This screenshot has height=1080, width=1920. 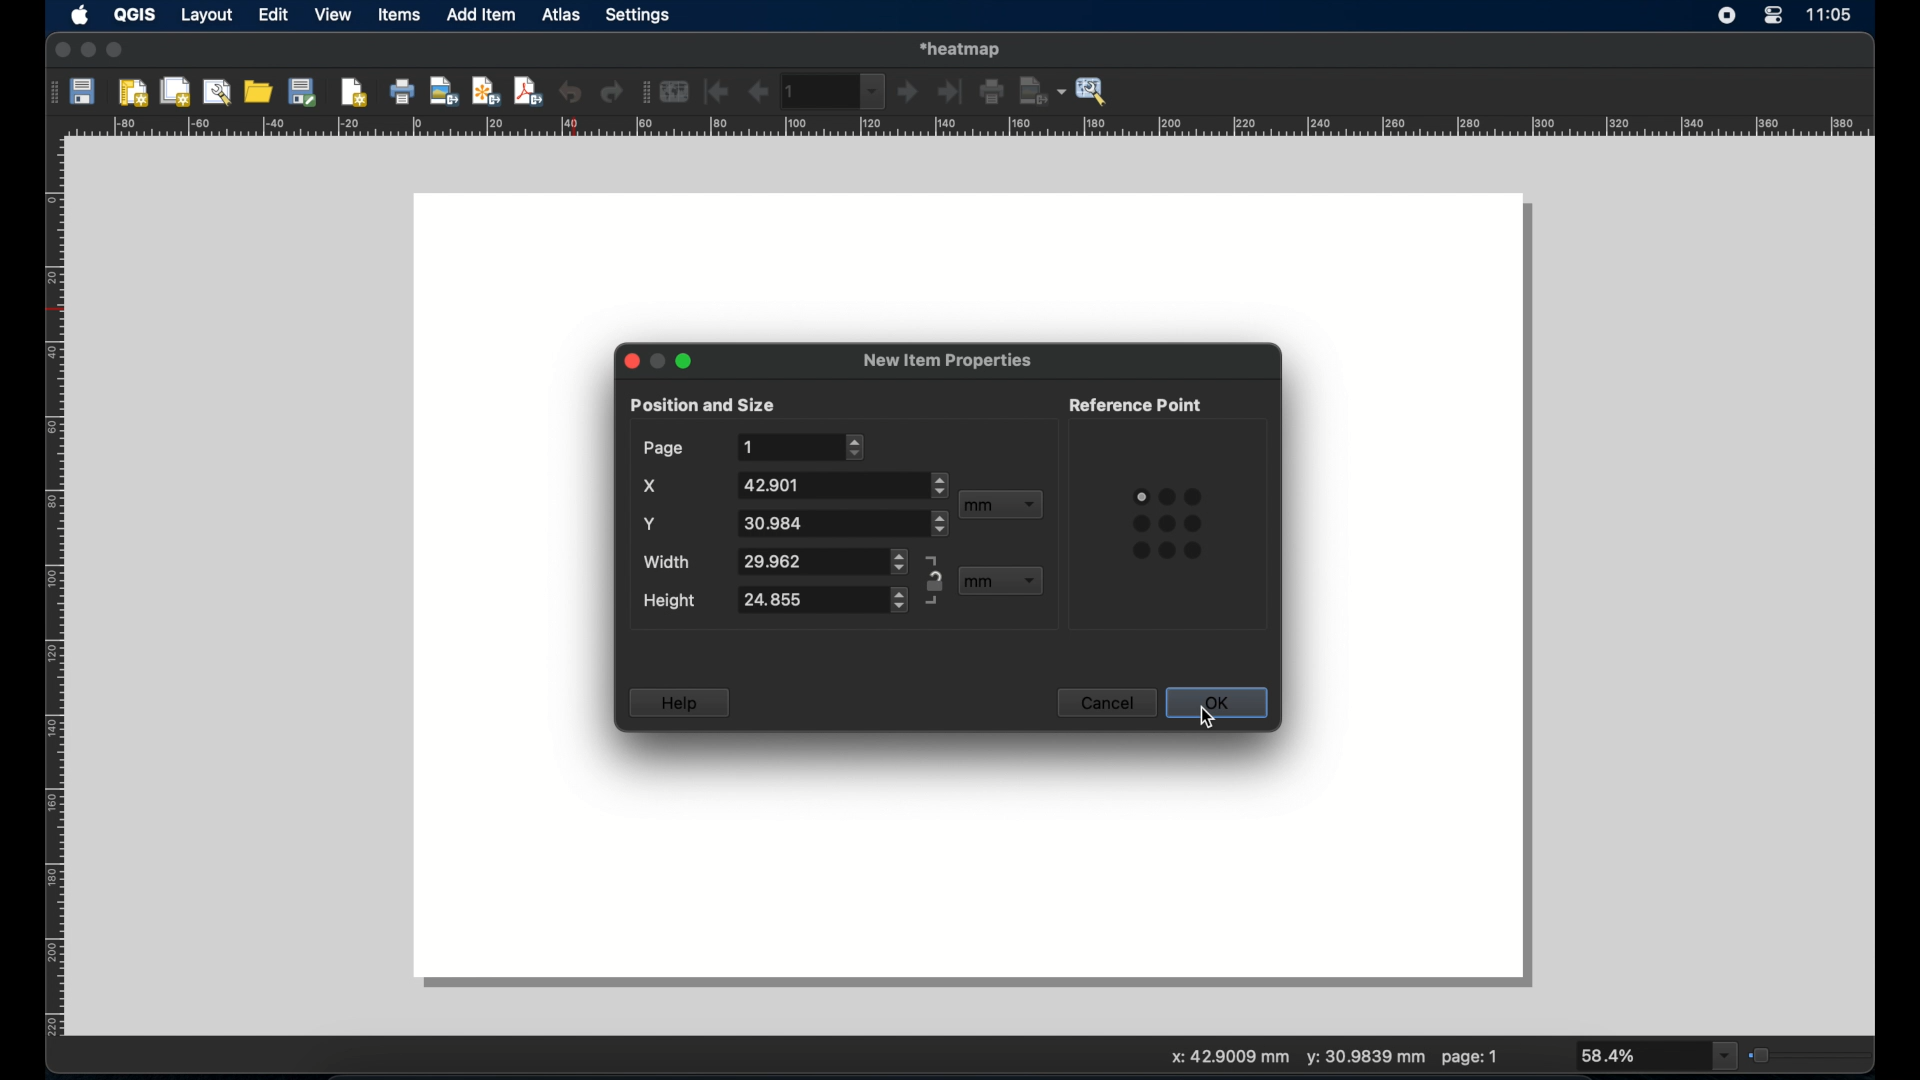 I want to click on page, so click(x=663, y=449).